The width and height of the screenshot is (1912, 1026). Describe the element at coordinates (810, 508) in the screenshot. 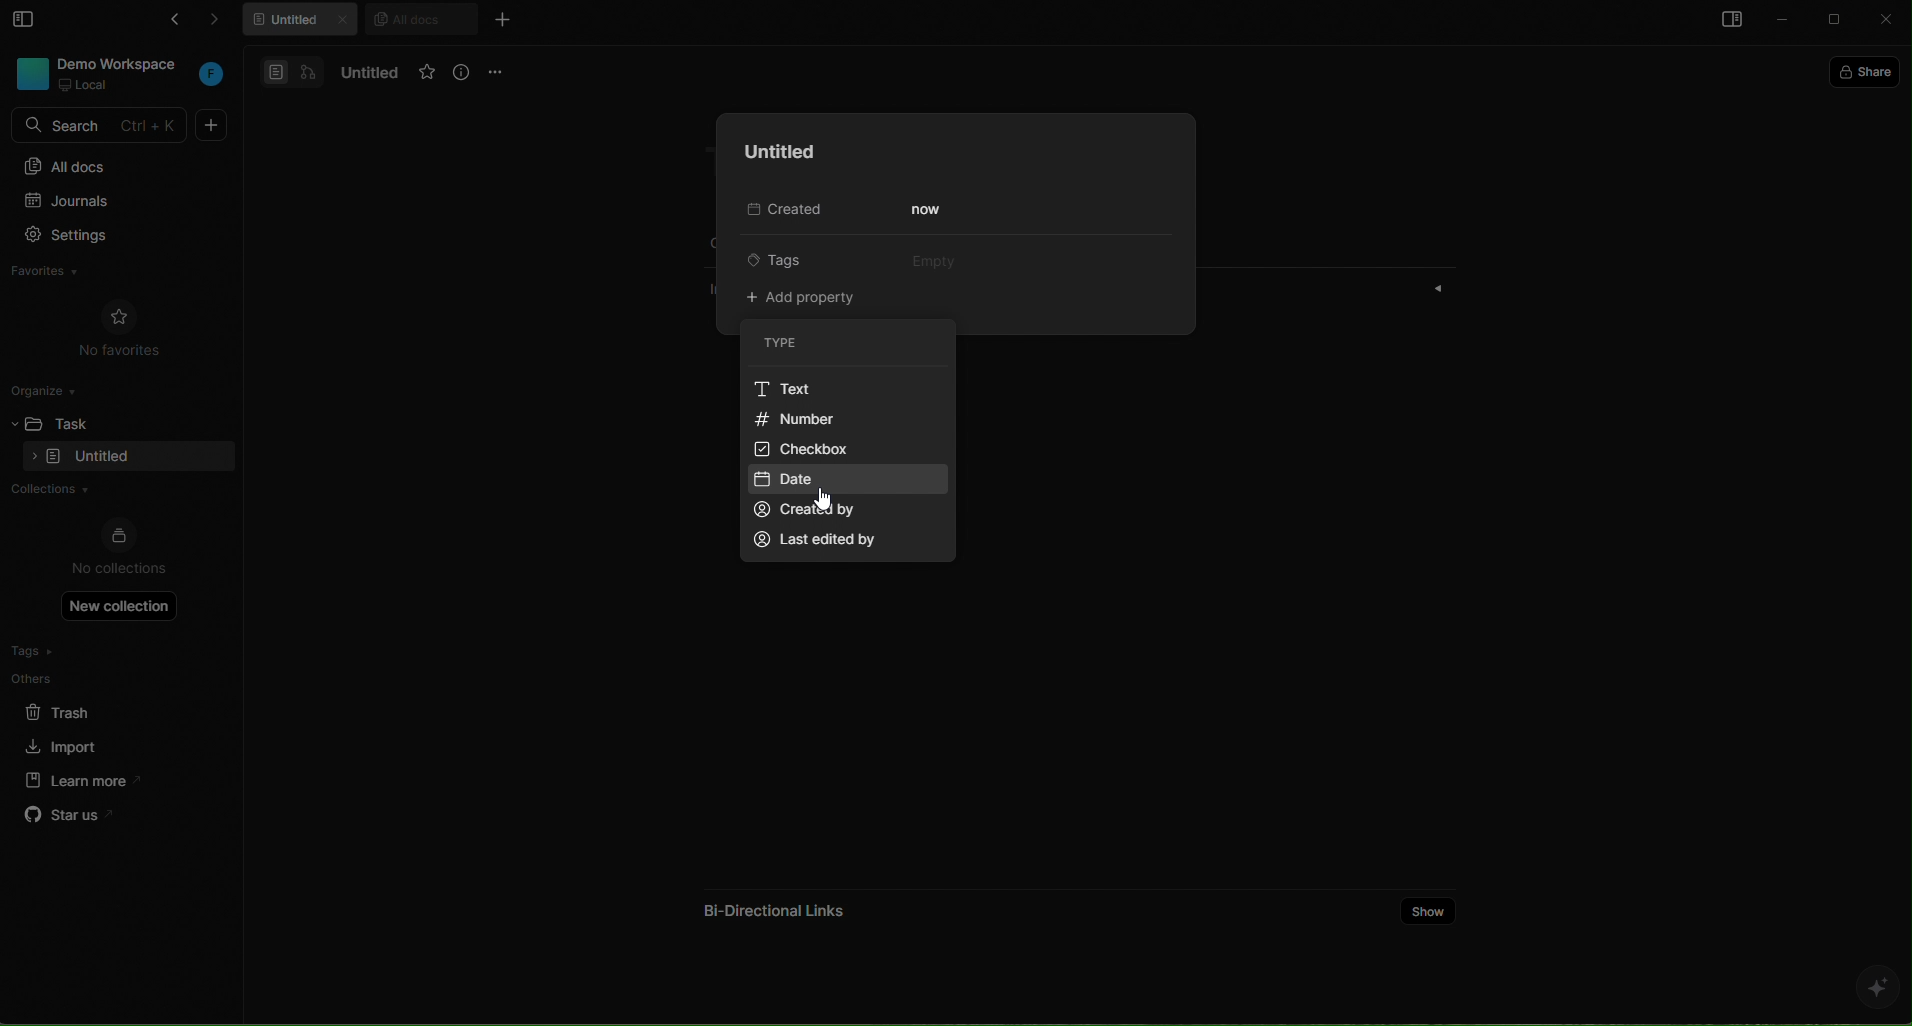

I see `created by` at that location.